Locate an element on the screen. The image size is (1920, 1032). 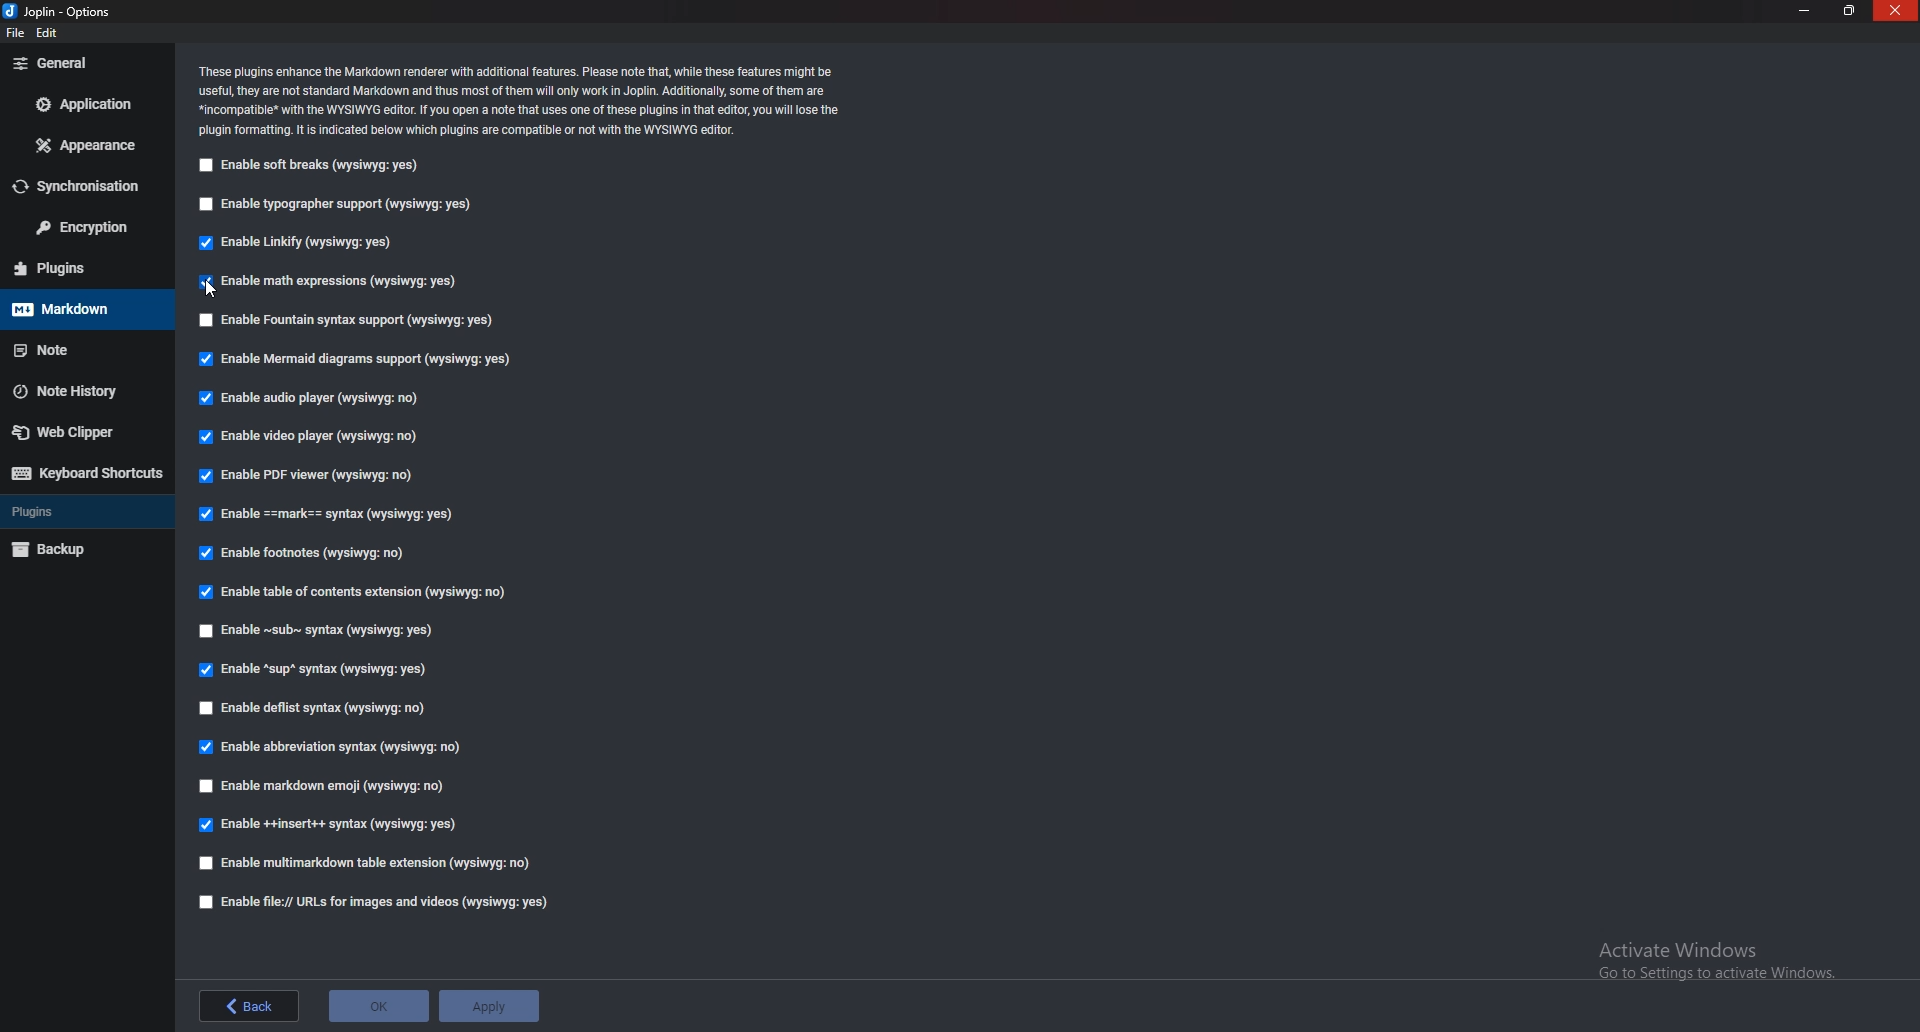
Enable table of contents is located at coordinates (355, 592).